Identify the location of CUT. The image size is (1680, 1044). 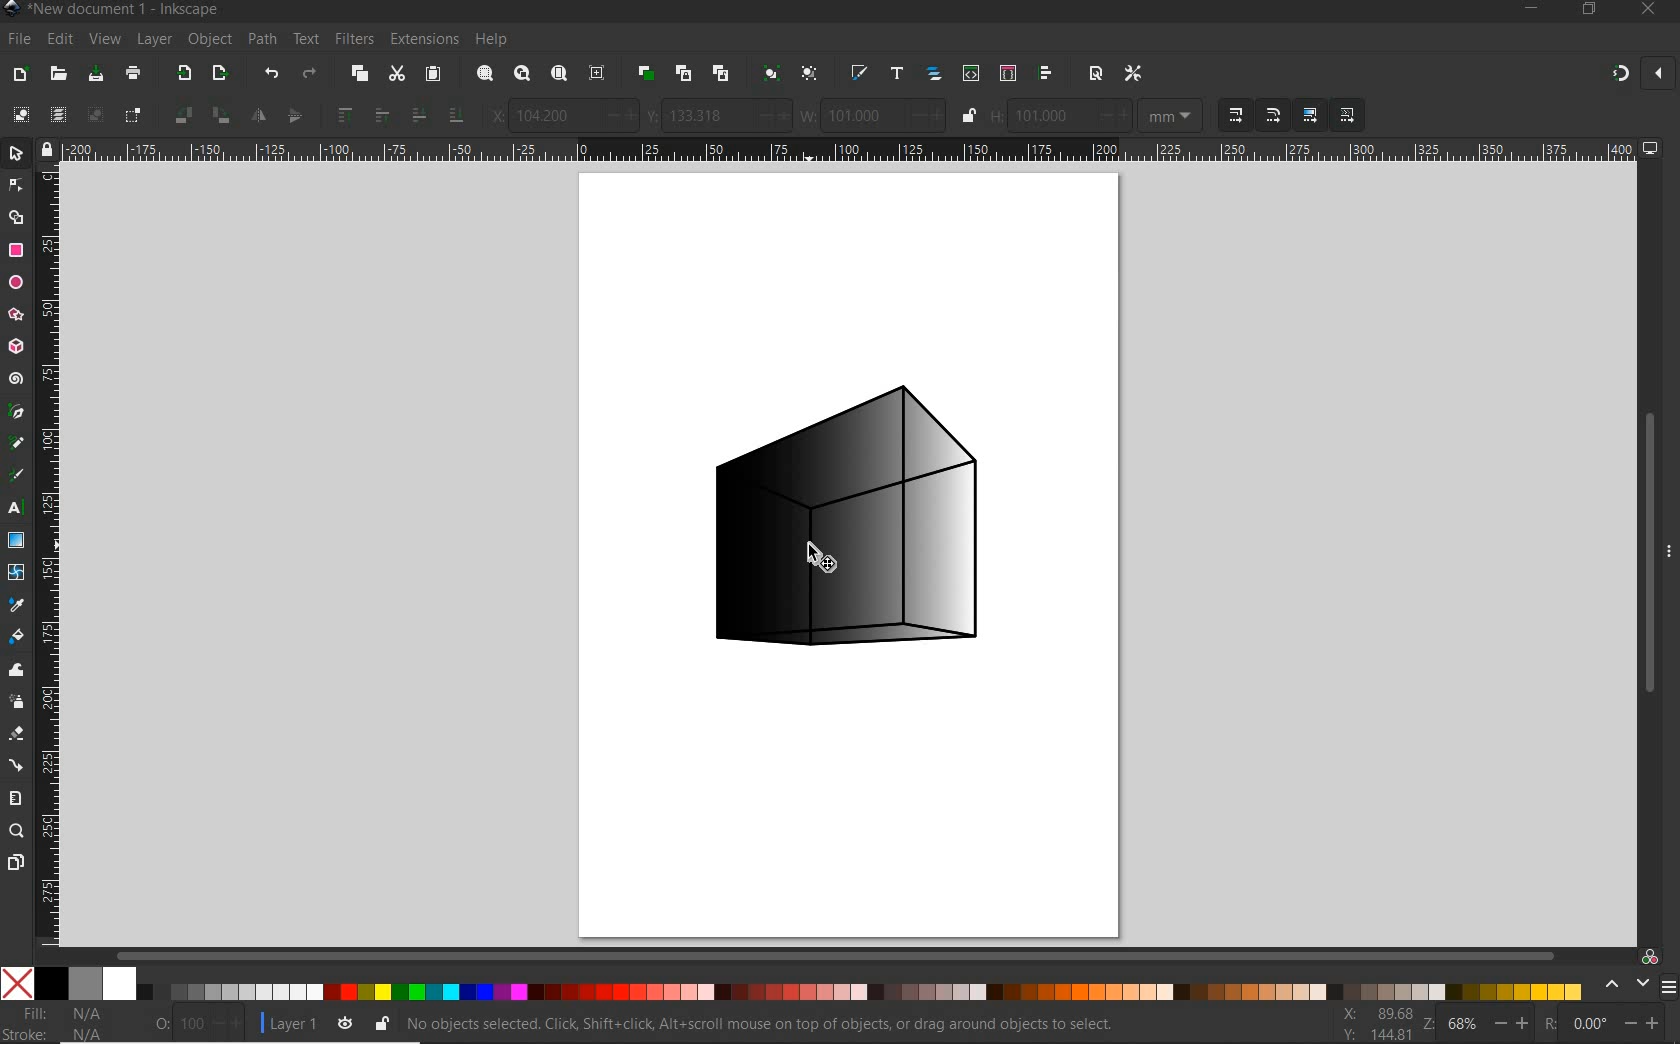
(397, 75).